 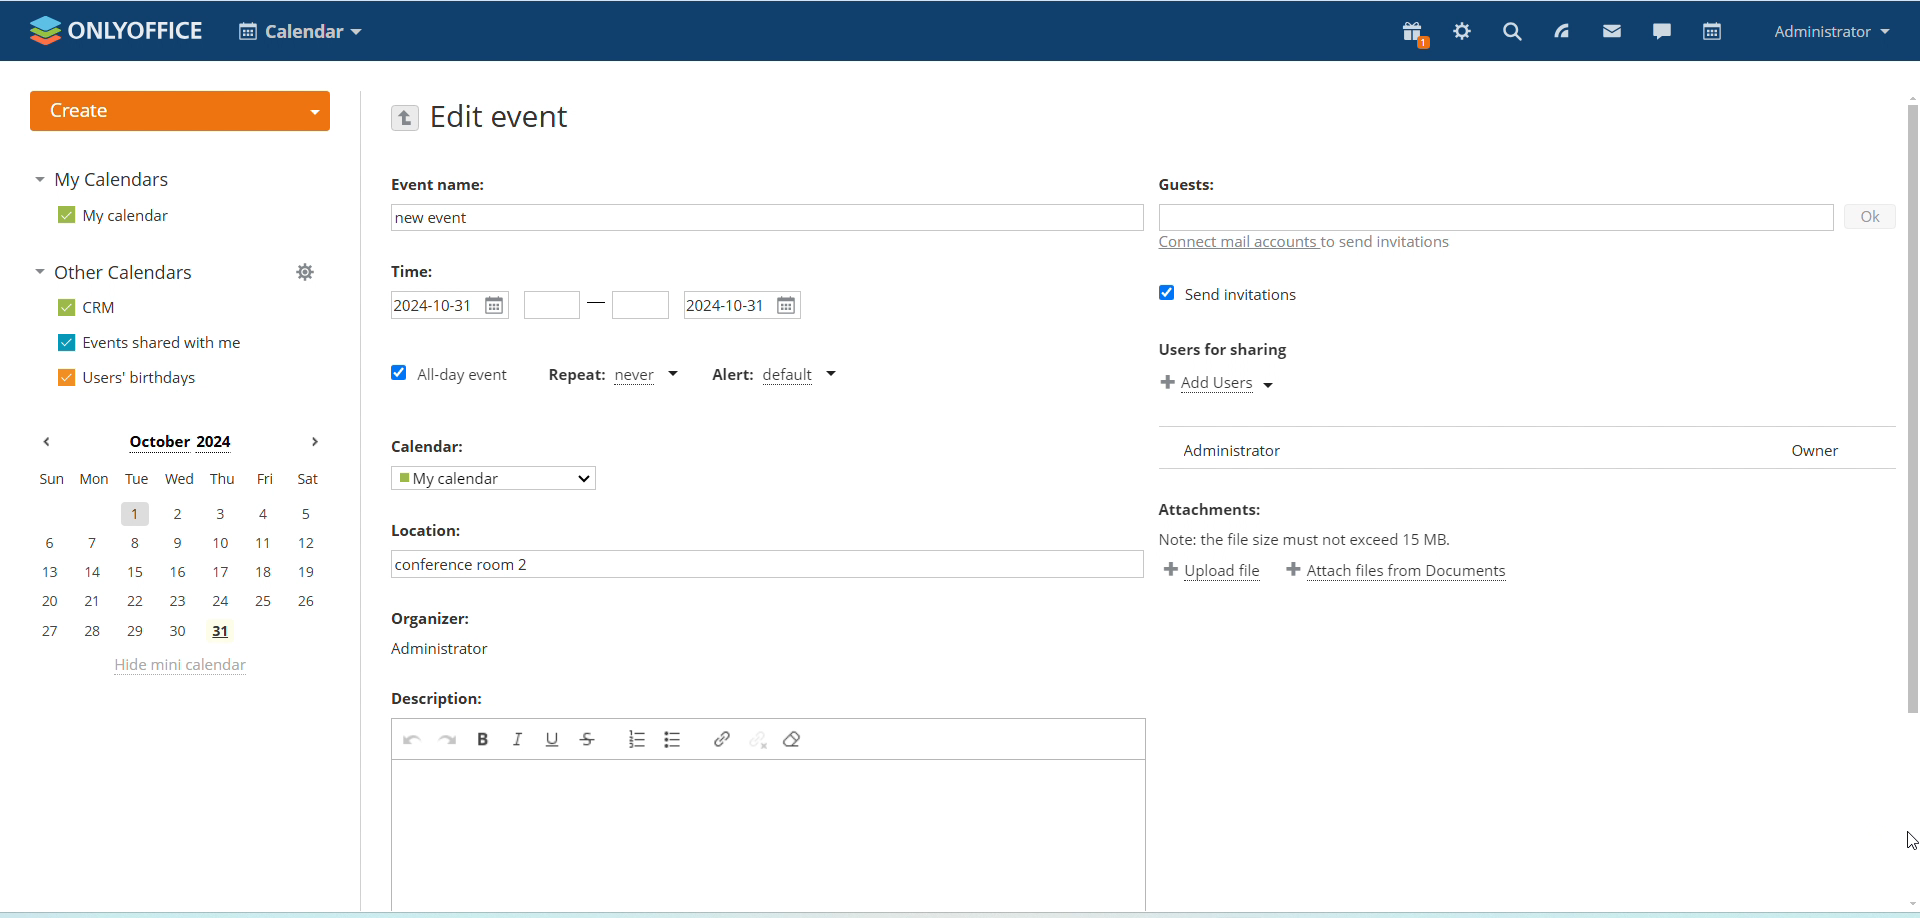 What do you see at coordinates (1661, 30) in the screenshot?
I see `chat` at bounding box center [1661, 30].